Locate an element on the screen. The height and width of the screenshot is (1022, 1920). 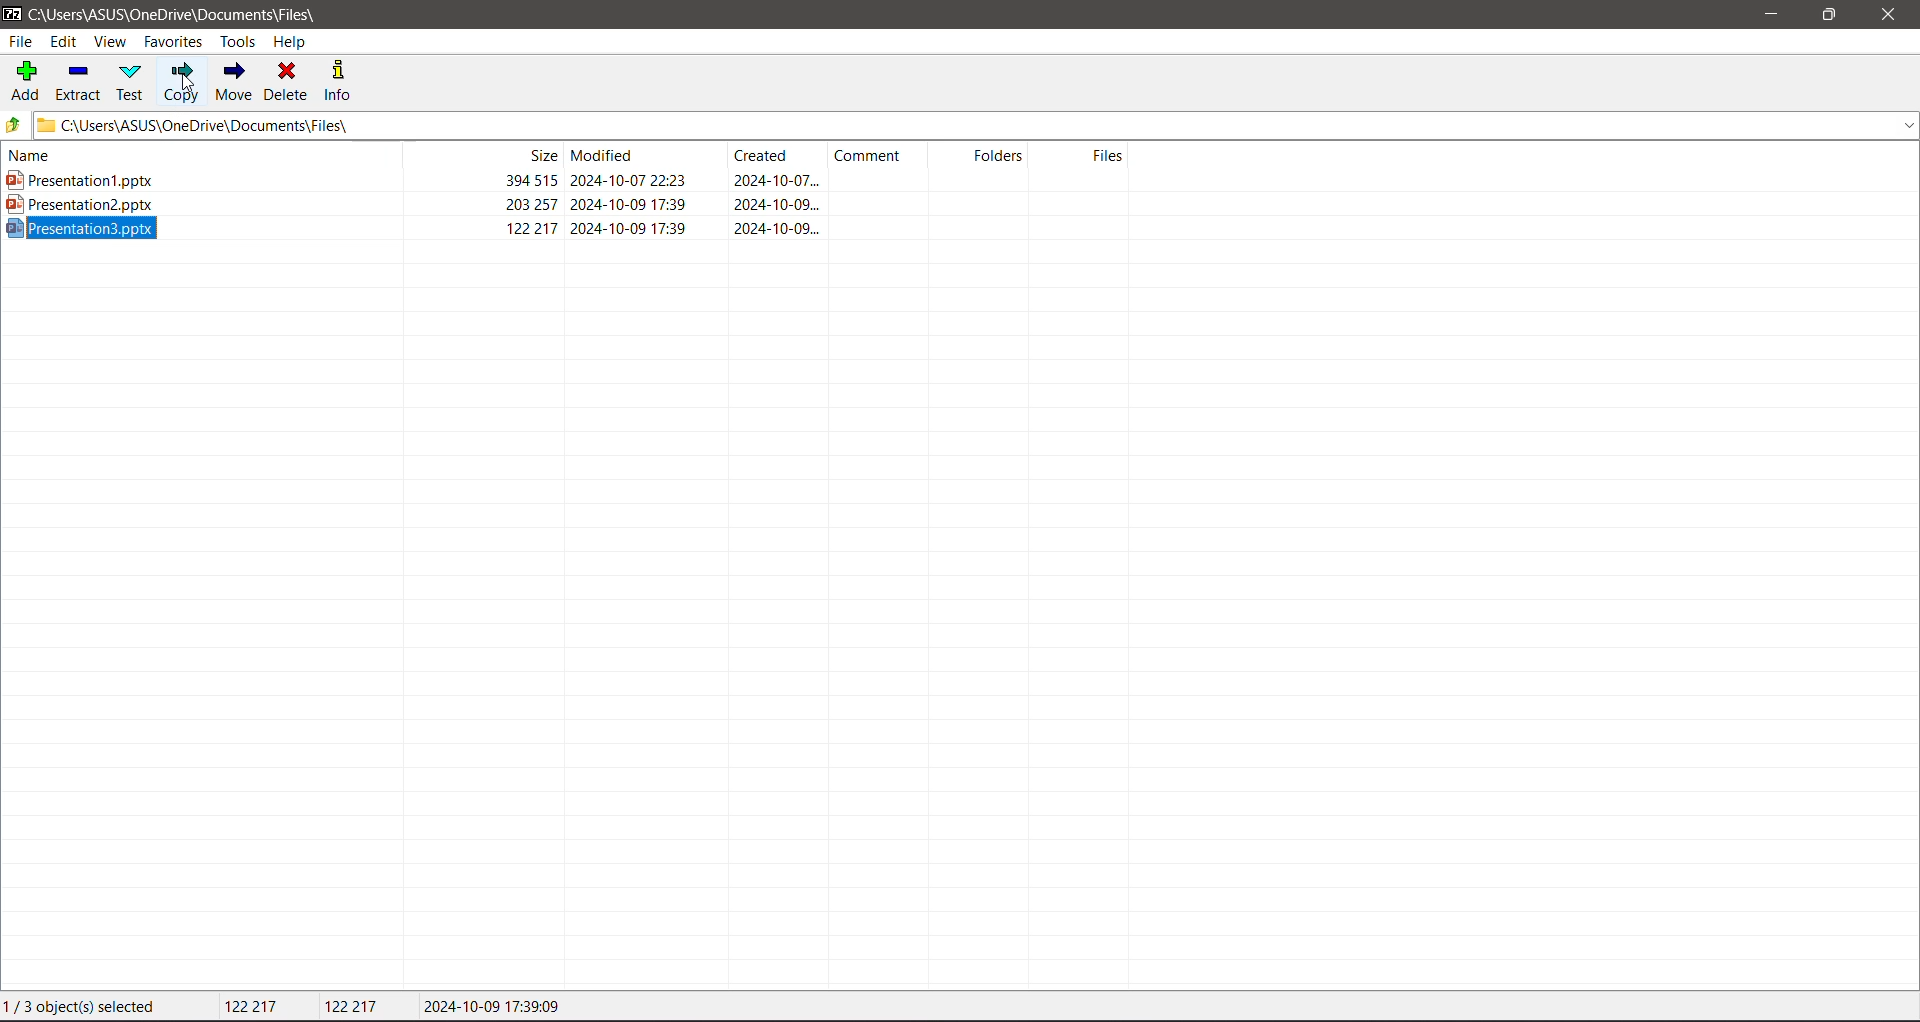
Delete is located at coordinates (289, 82).